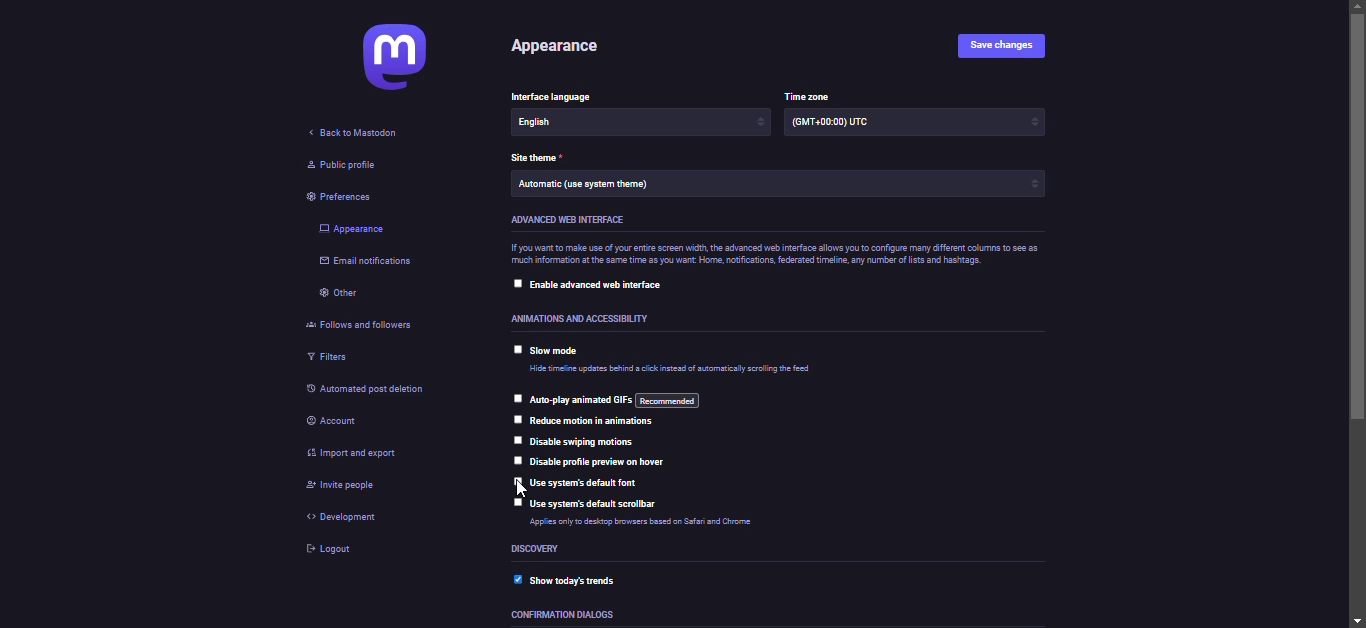 This screenshot has width=1366, height=628. What do you see at coordinates (607, 462) in the screenshot?
I see `disable profile preview on hover` at bounding box center [607, 462].